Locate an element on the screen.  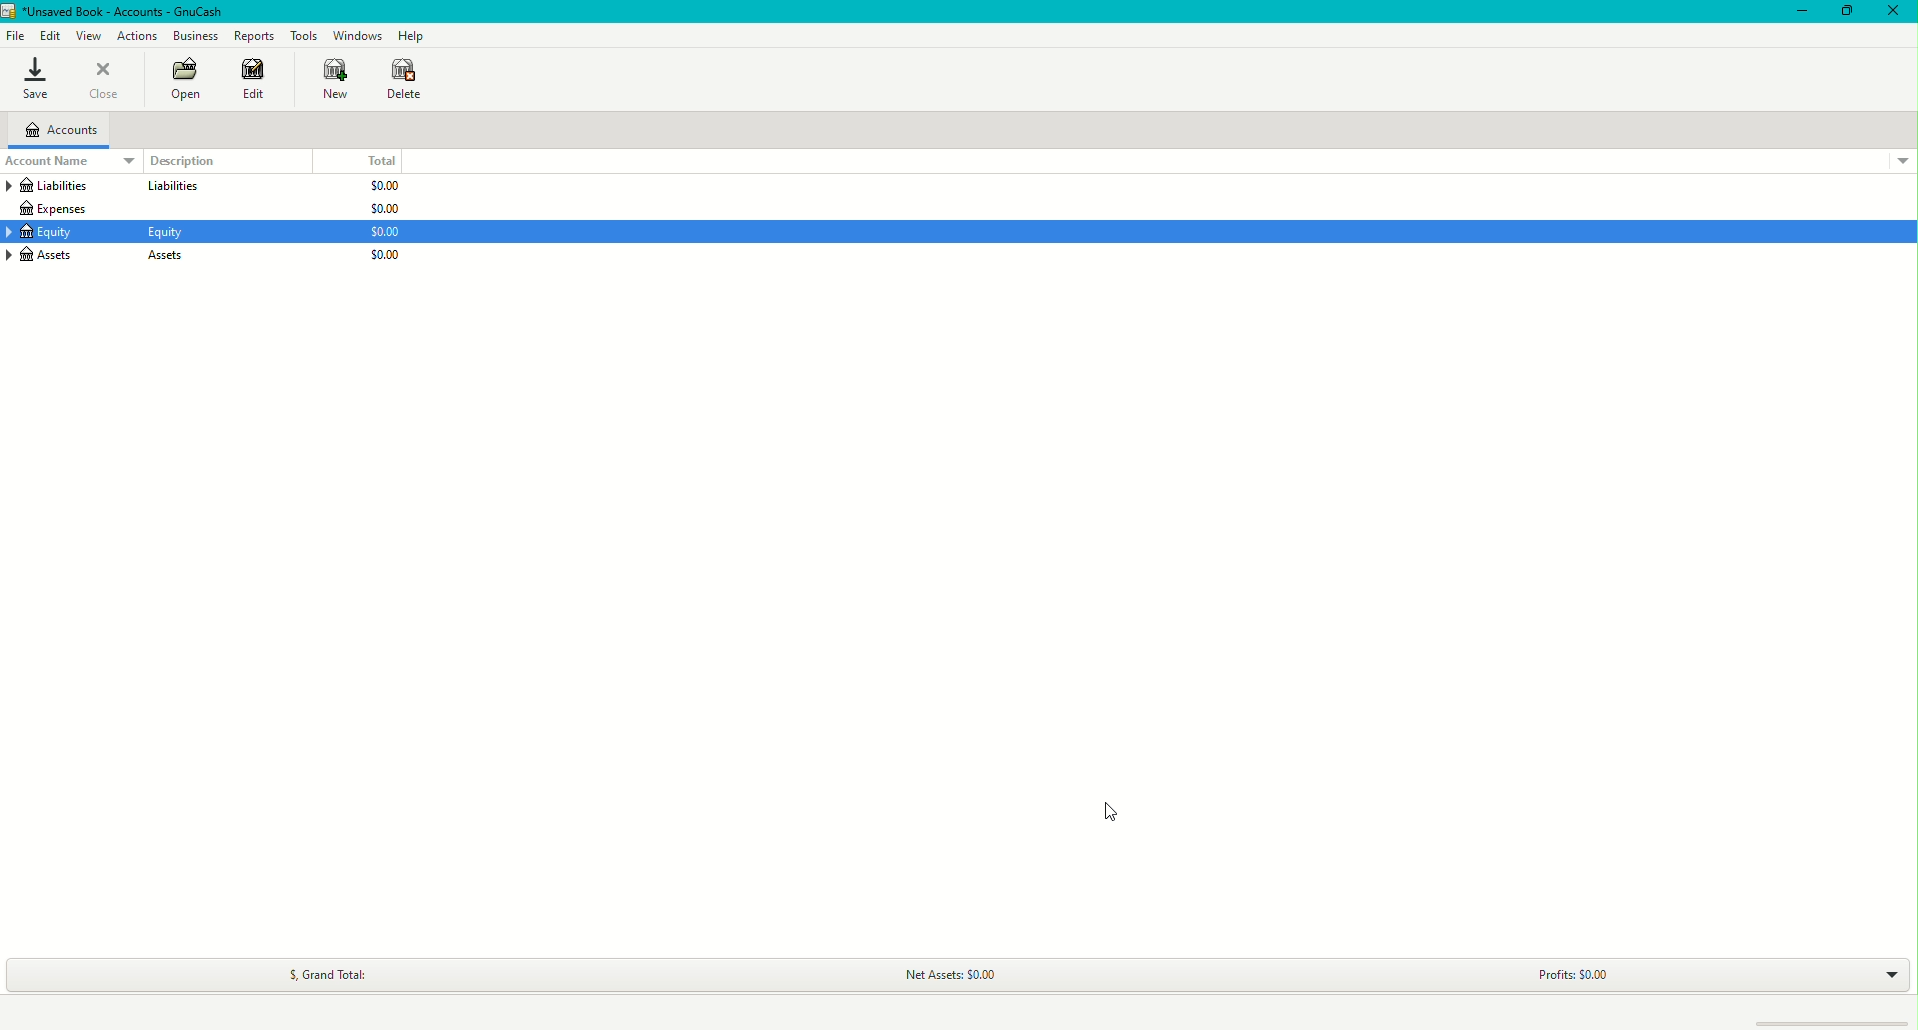
Help is located at coordinates (409, 35).